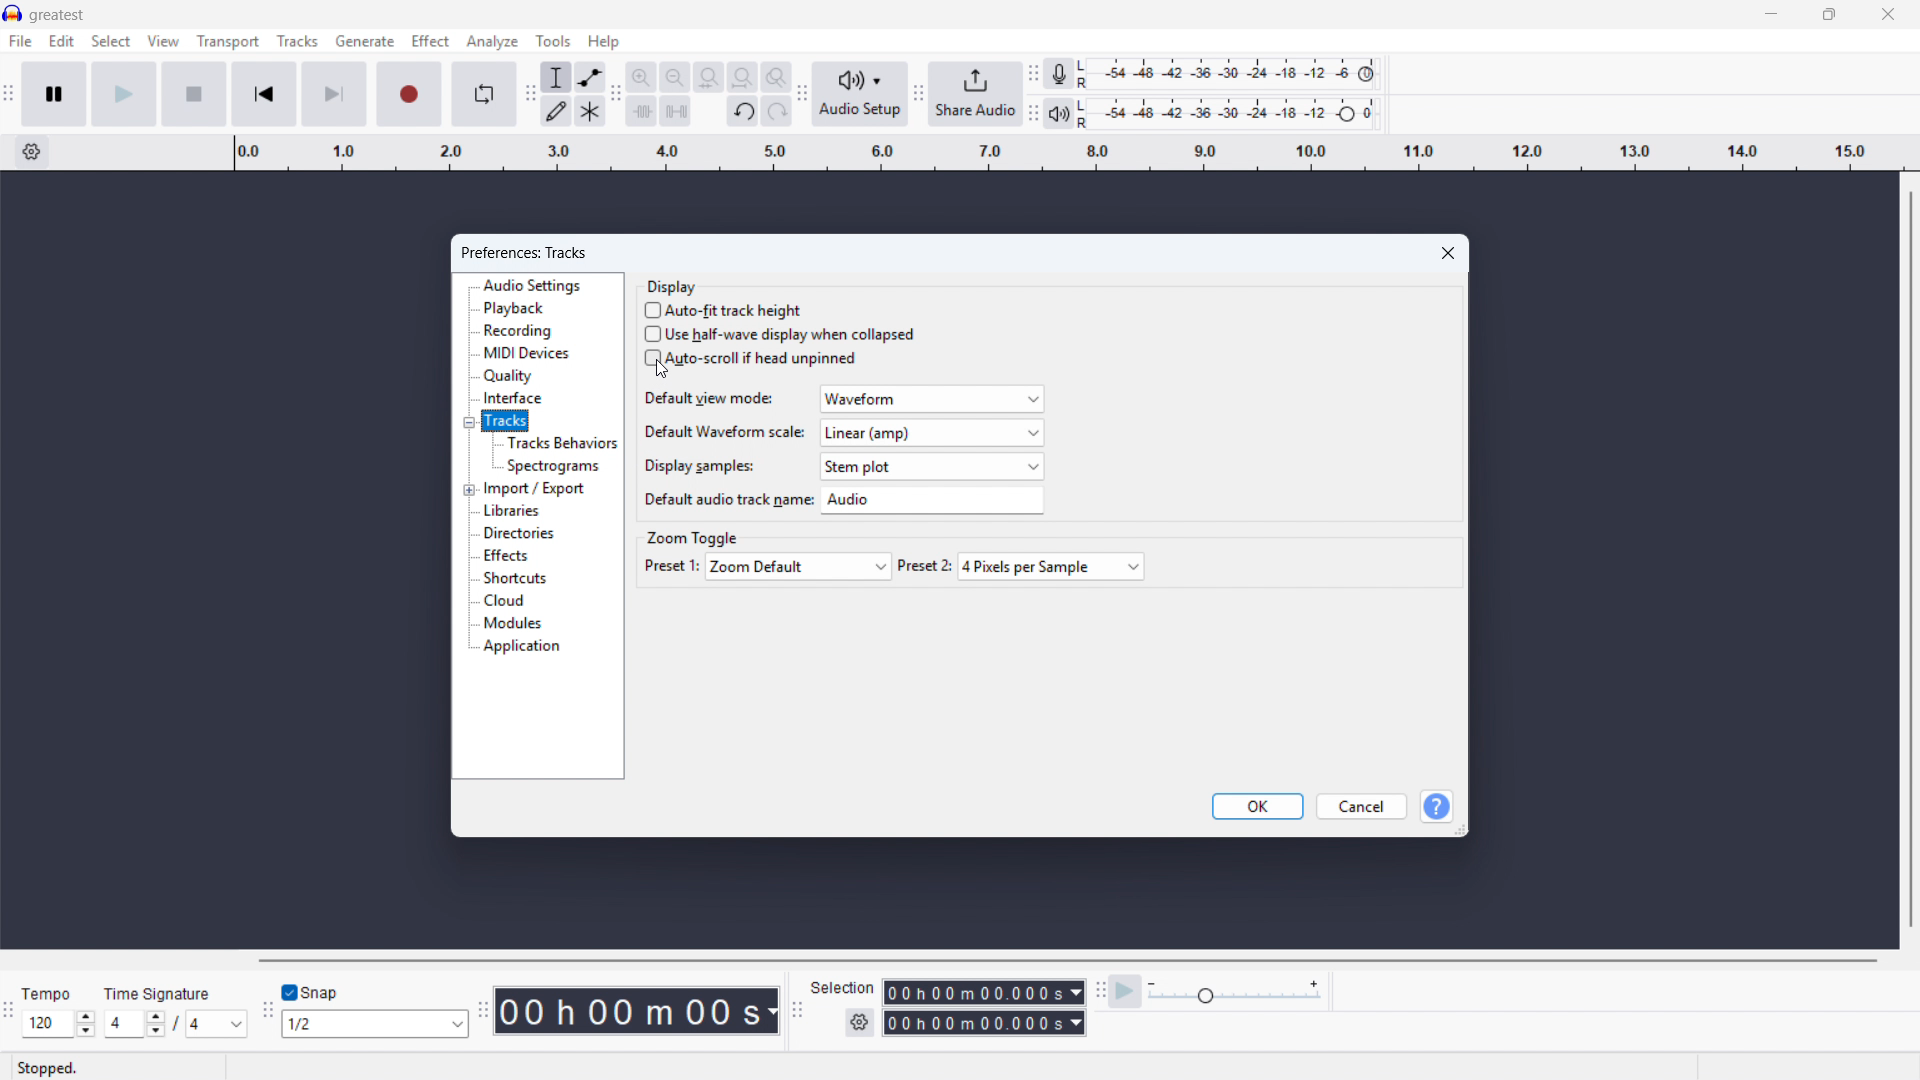 The image size is (1920, 1080). I want to click on Transport toolbar , so click(9, 97).